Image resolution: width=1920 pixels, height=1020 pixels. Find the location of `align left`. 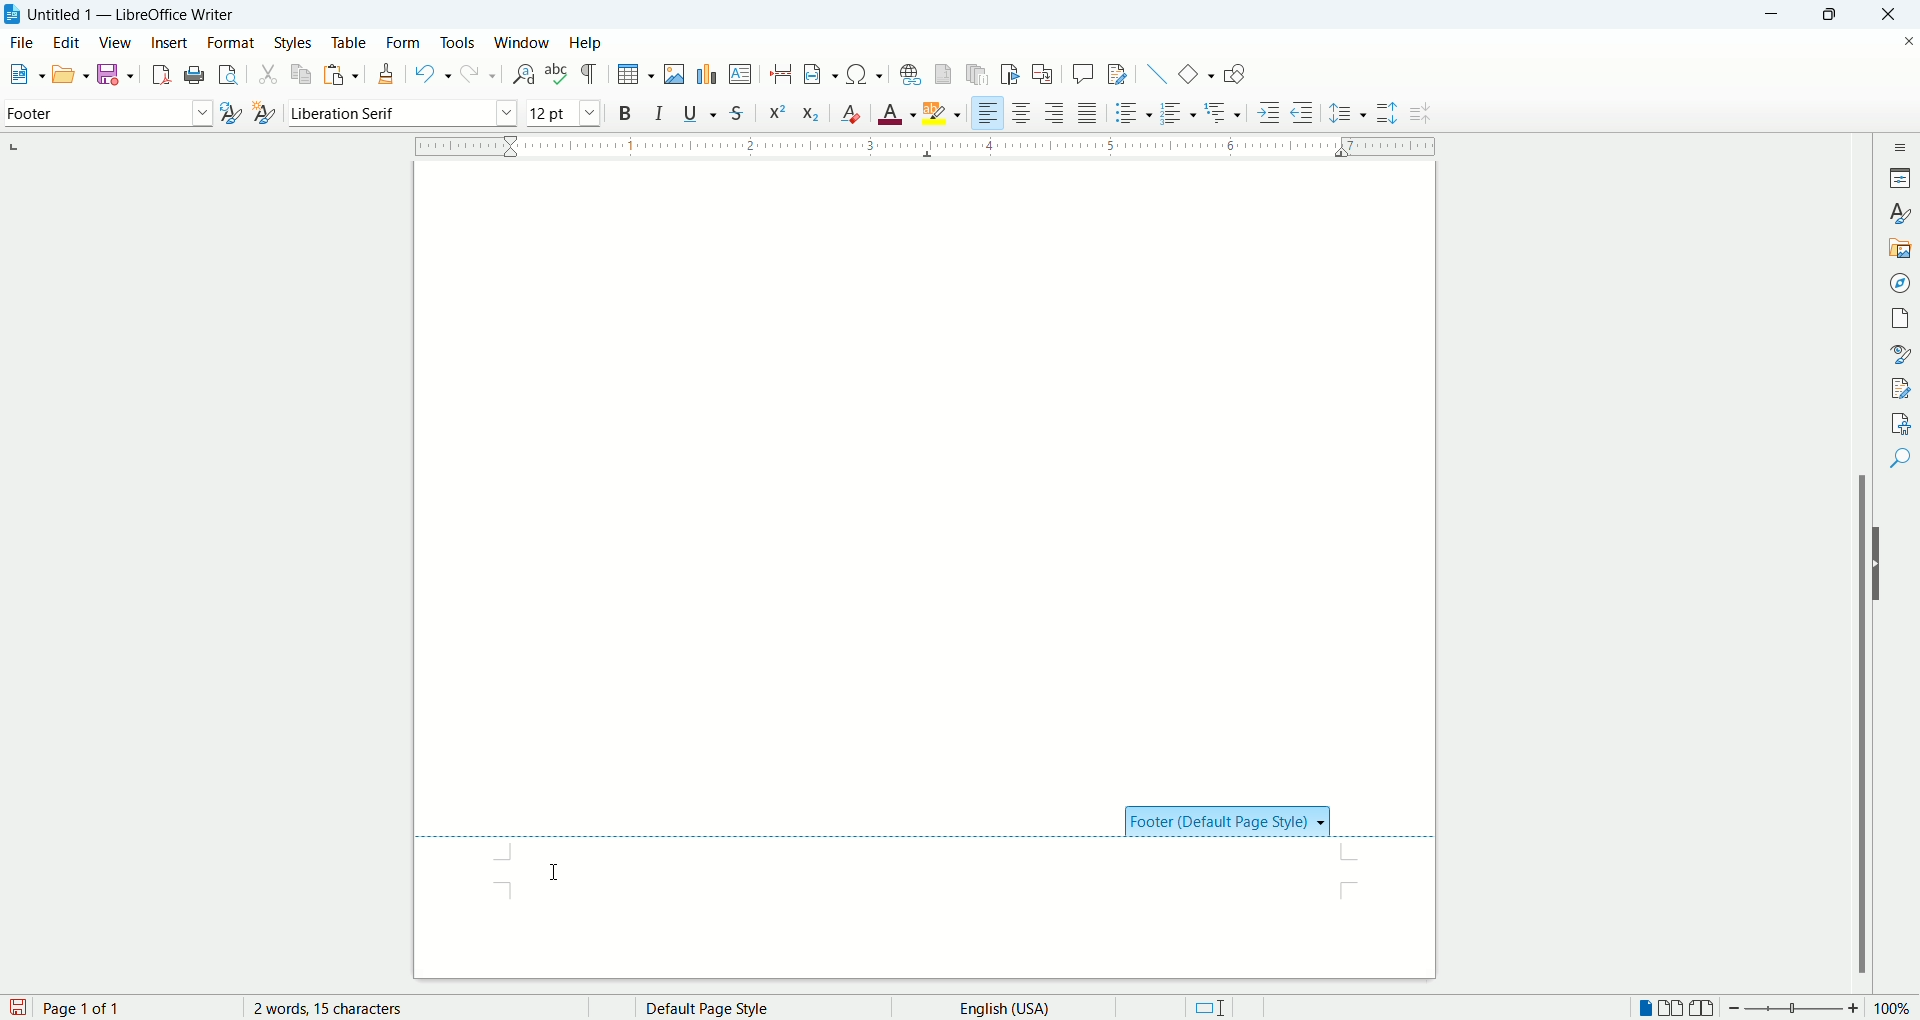

align left is located at coordinates (989, 114).